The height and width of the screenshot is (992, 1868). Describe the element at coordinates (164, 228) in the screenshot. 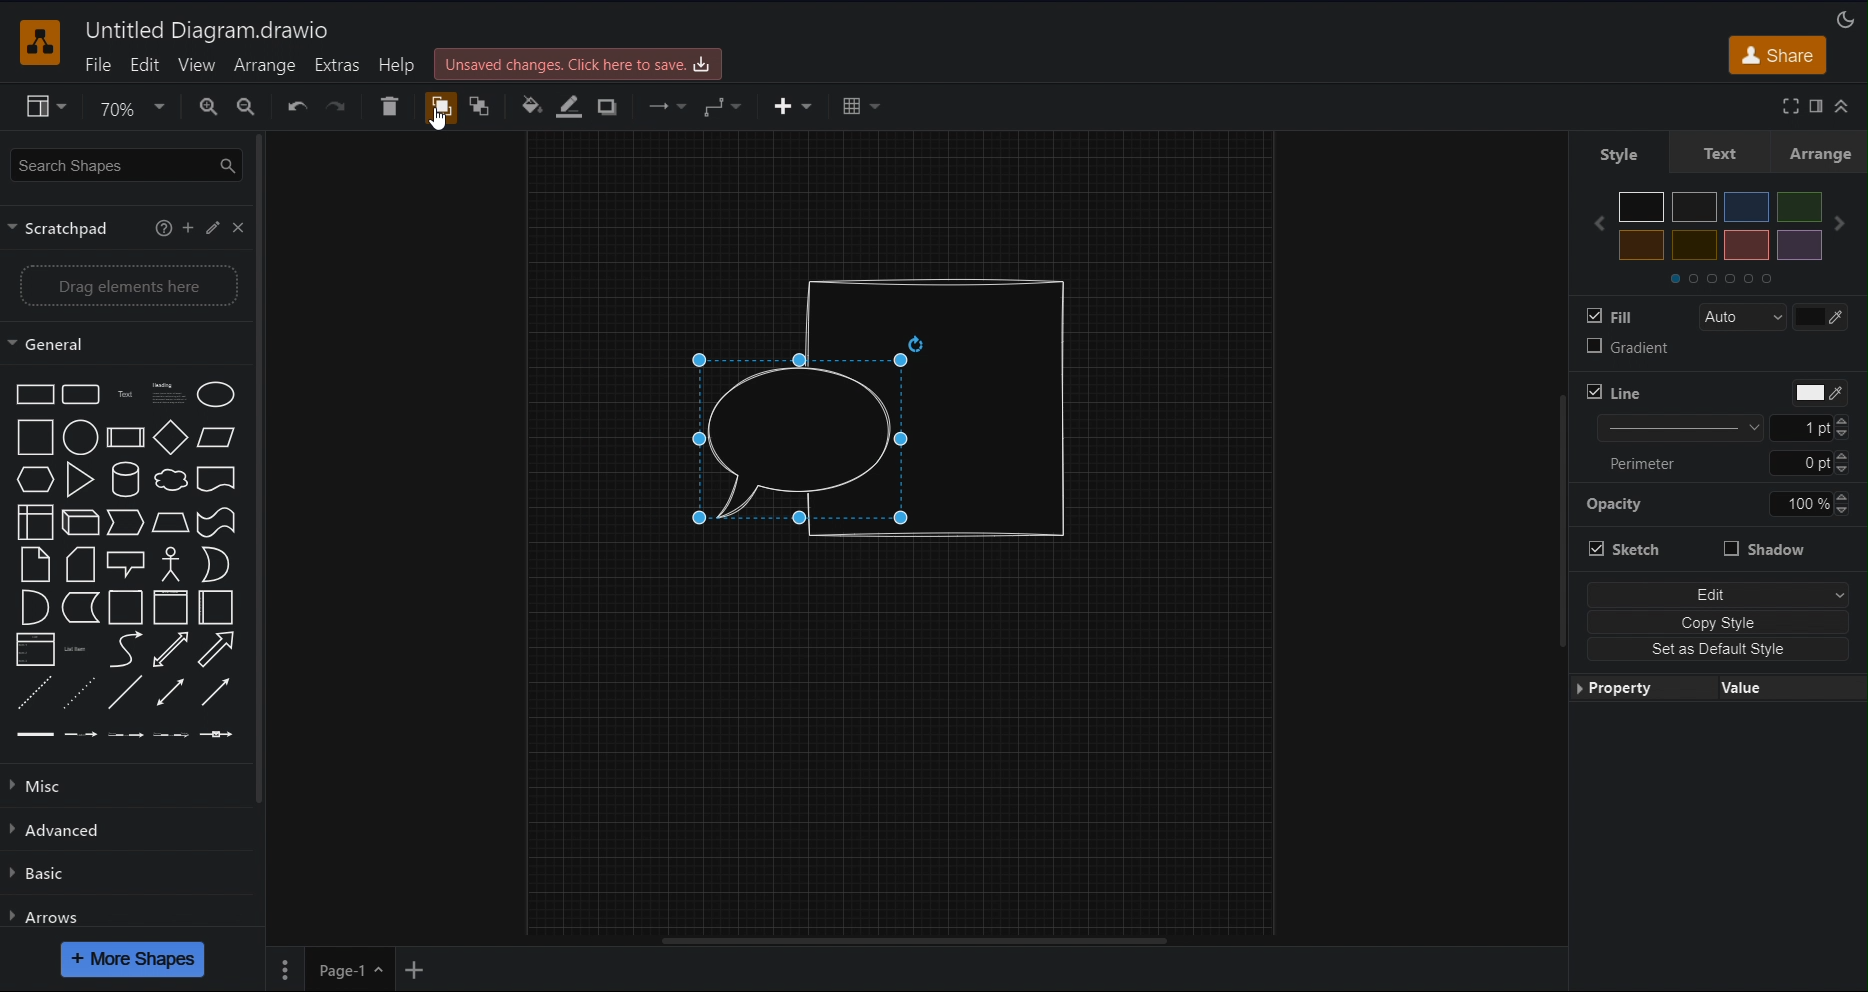

I see `More information` at that location.